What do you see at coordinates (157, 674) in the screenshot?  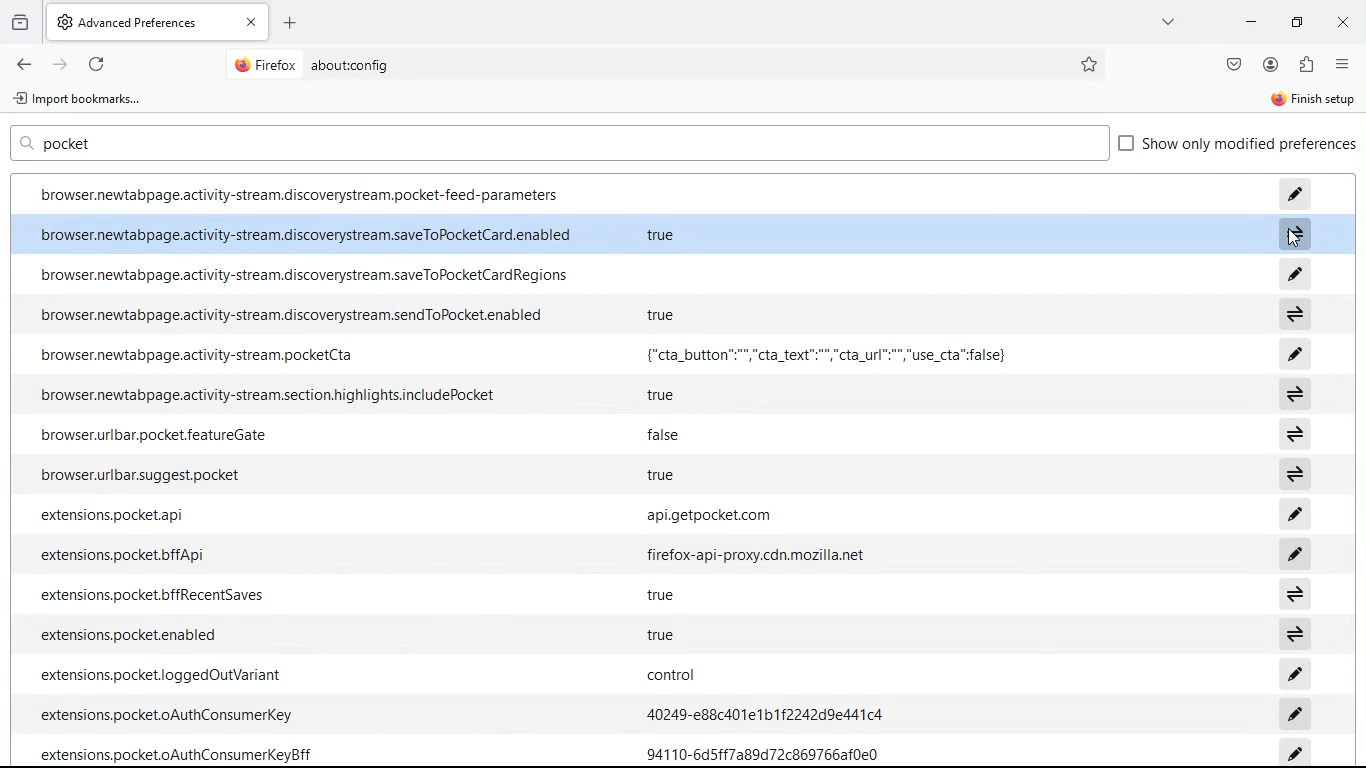 I see `extensions.pocket.loggedOutVariant` at bounding box center [157, 674].